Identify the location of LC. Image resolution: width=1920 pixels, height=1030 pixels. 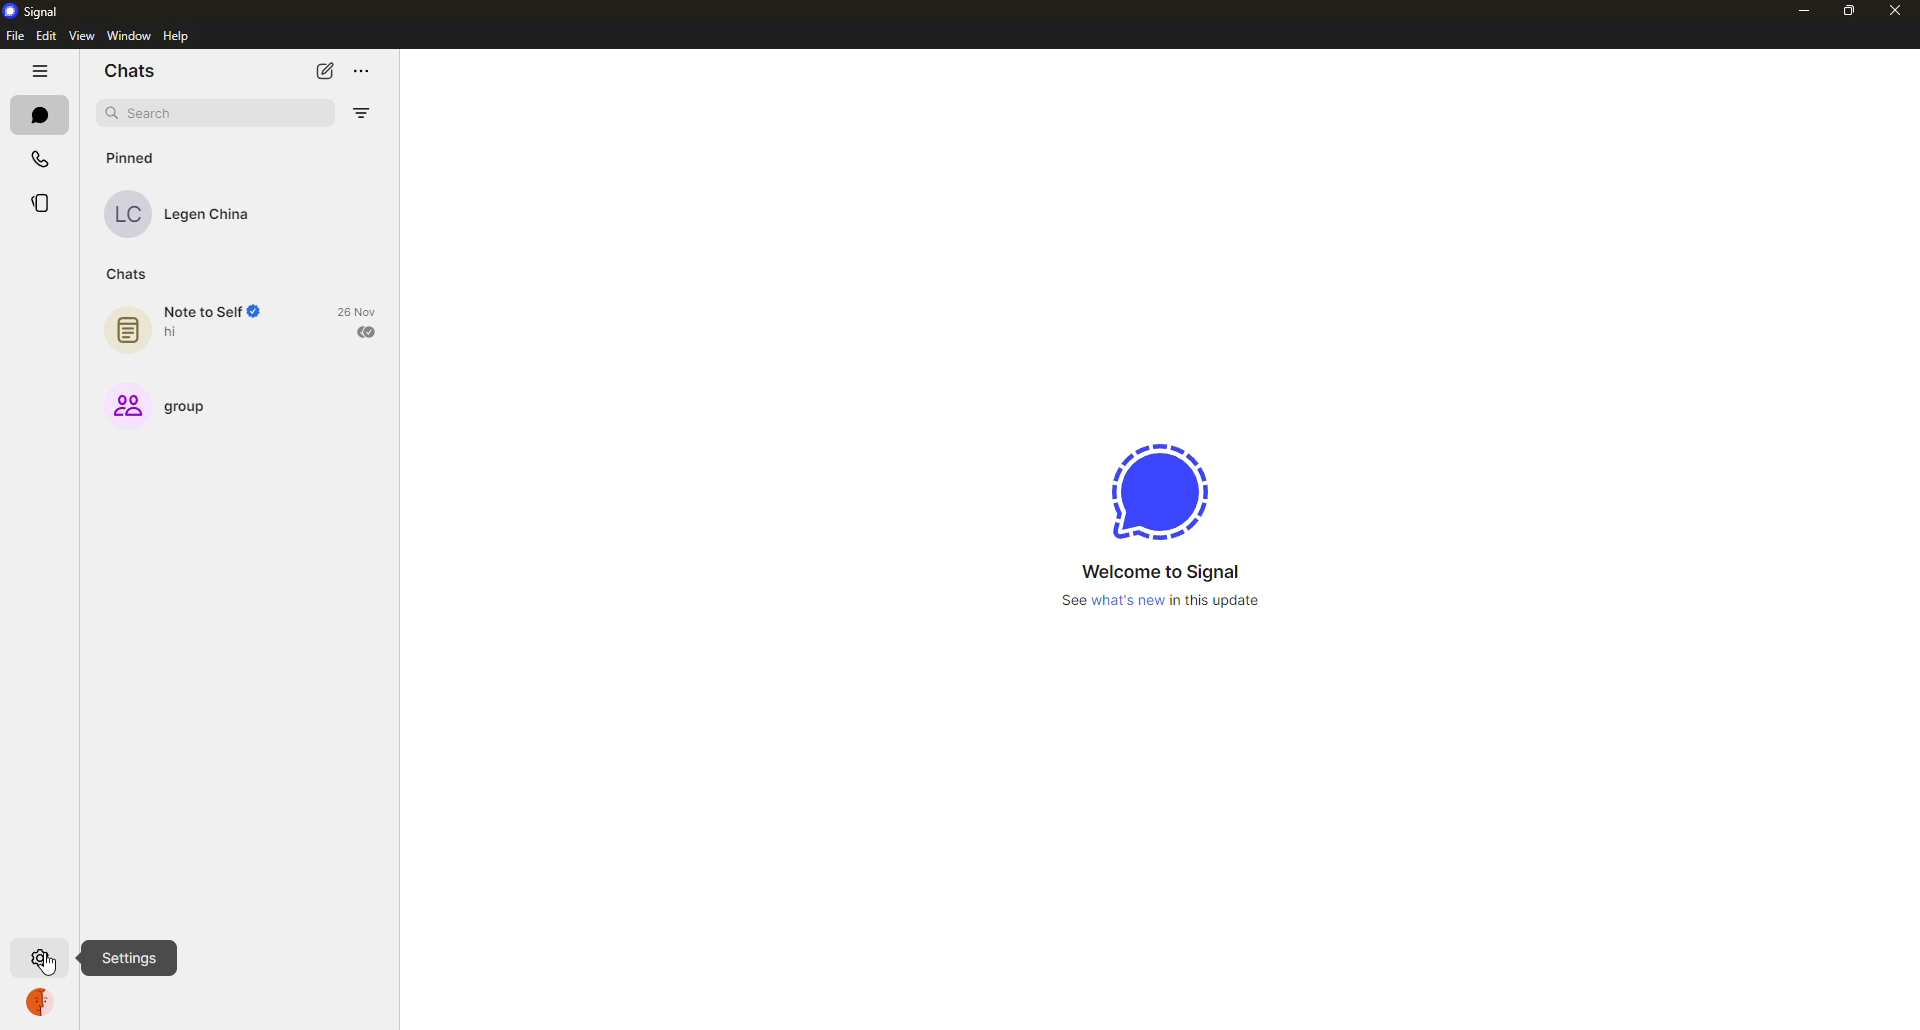
(129, 215).